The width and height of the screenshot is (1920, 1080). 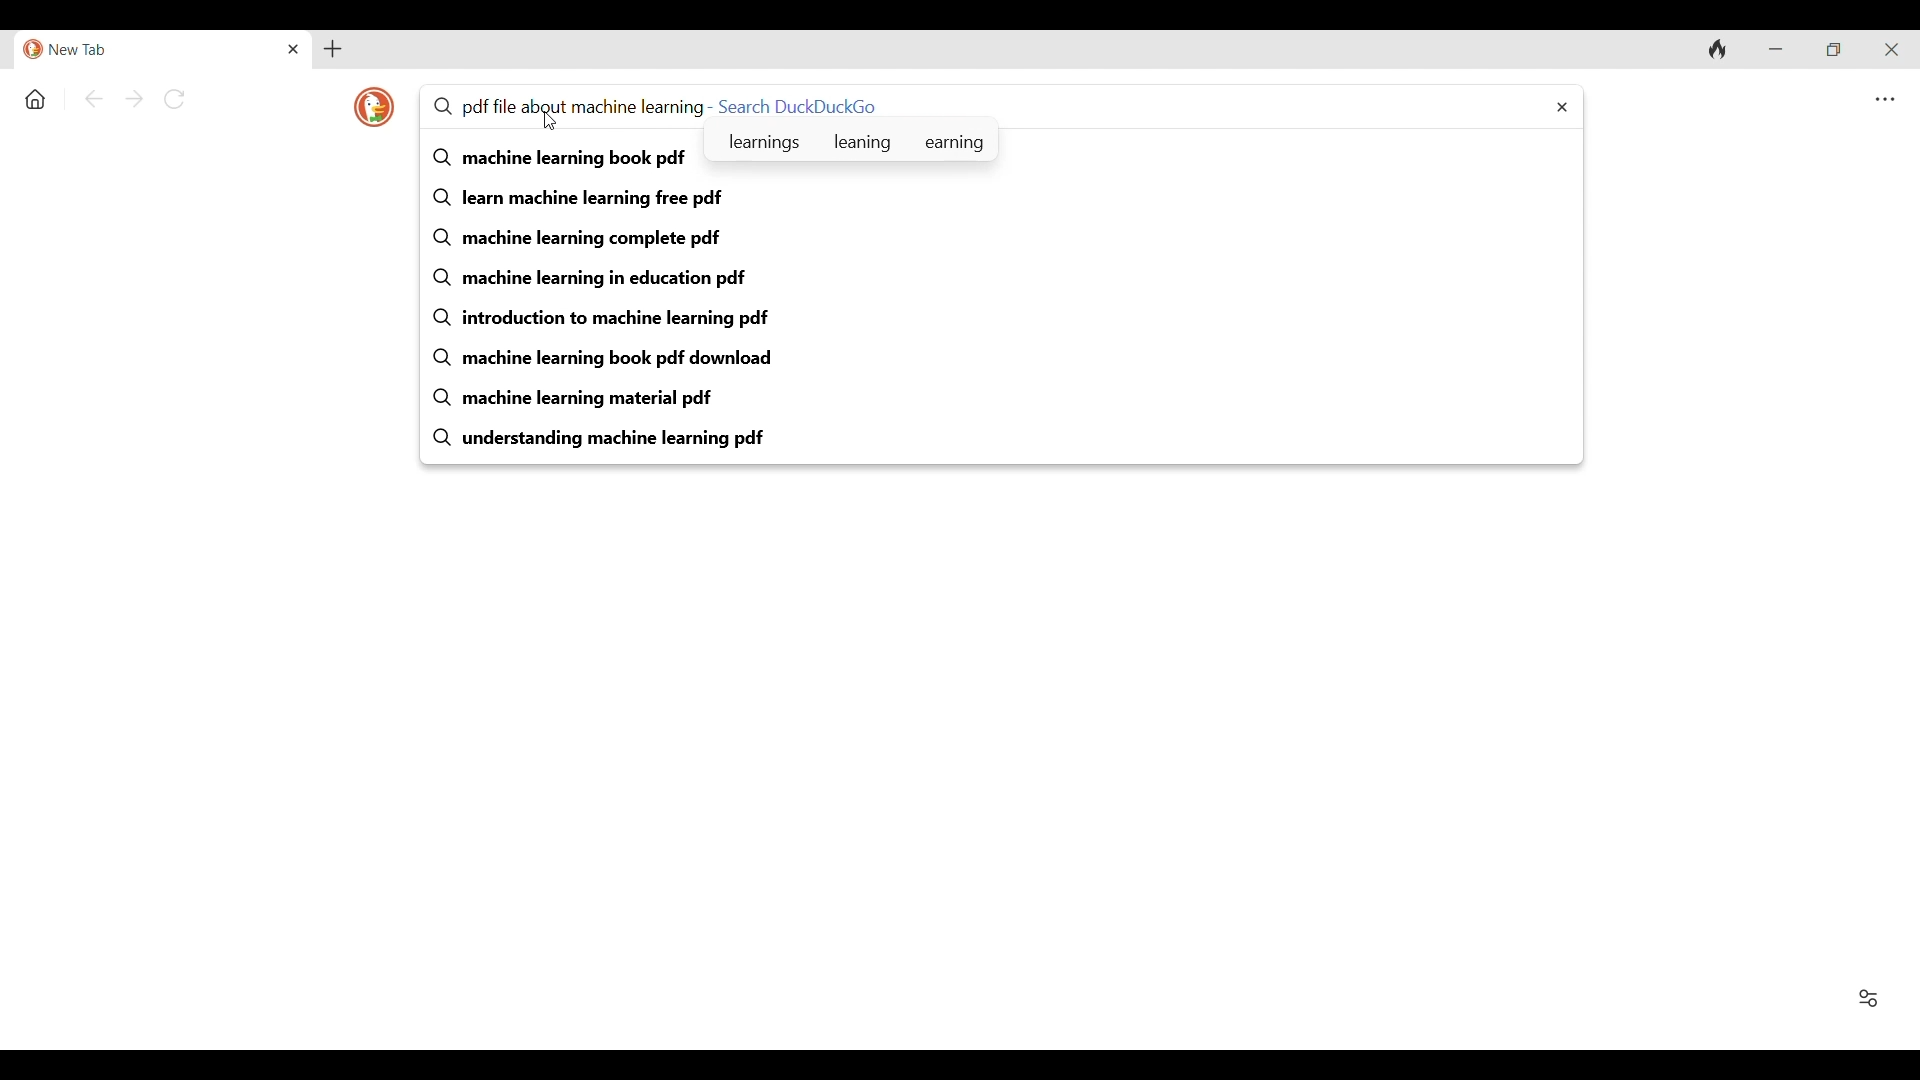 What do you see at coordinates (798, 106) in the screenshot?
I see `Search DuckDuckGo` at bounding box center [798, 106].